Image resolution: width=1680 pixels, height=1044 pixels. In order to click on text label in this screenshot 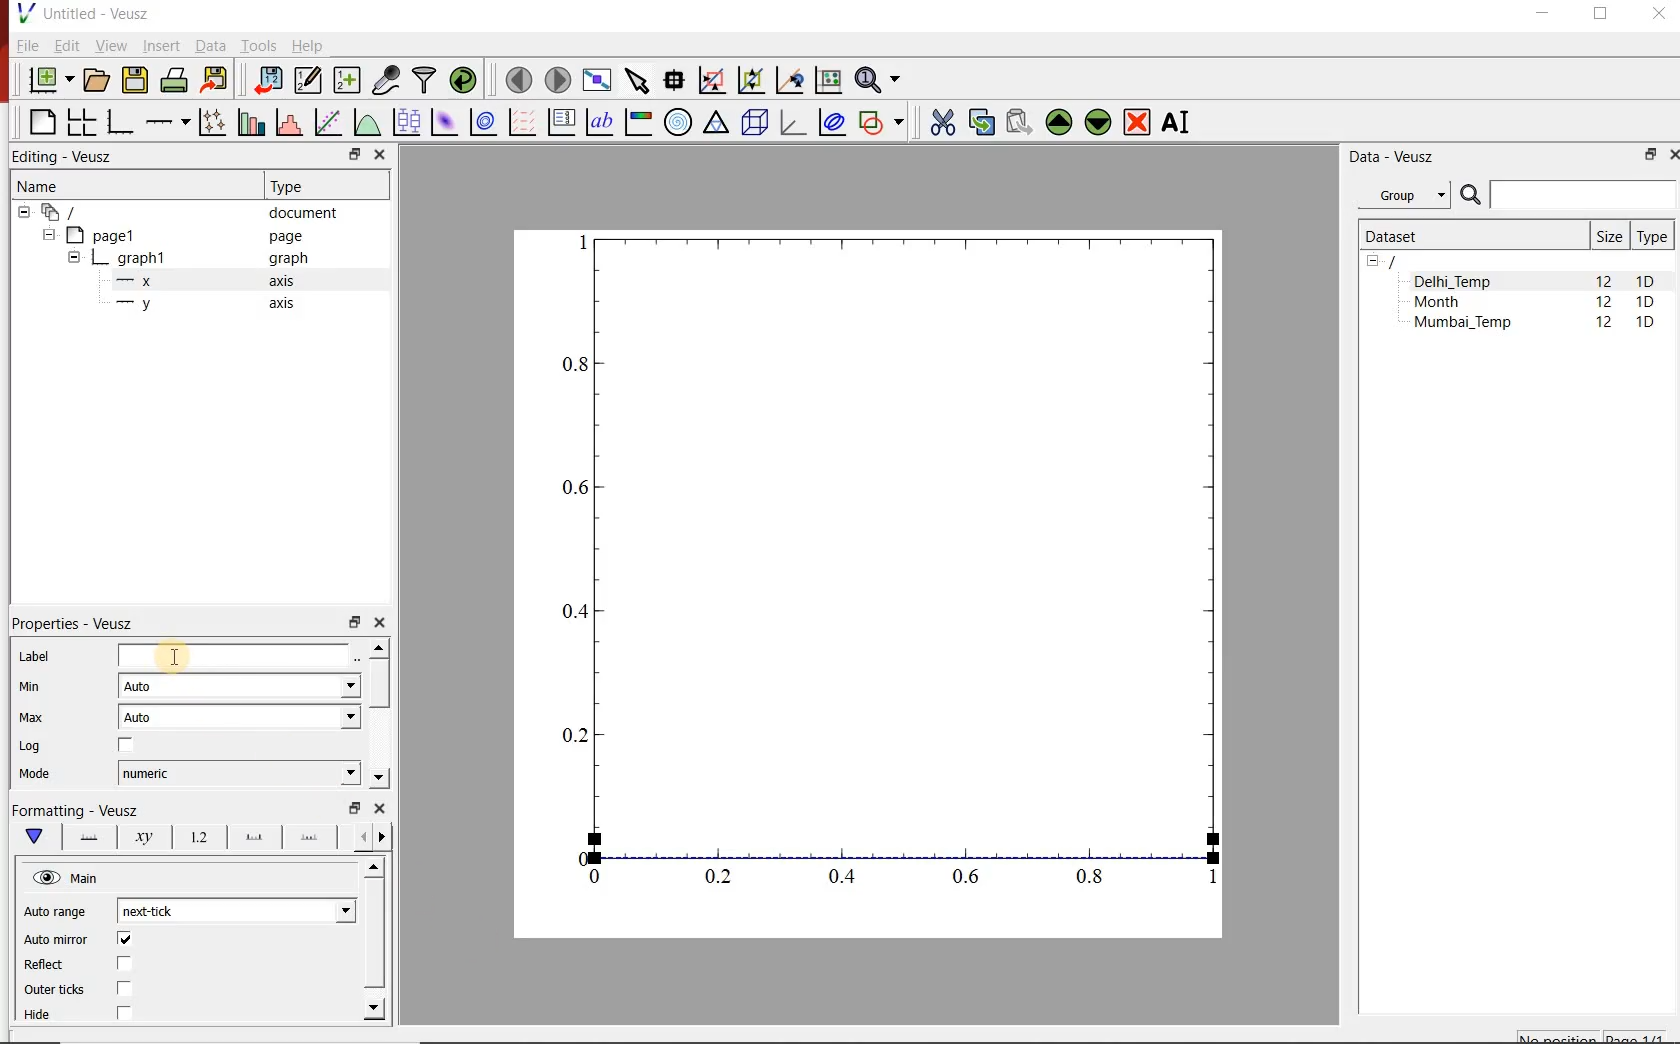, I will do `click(599, 122)`.